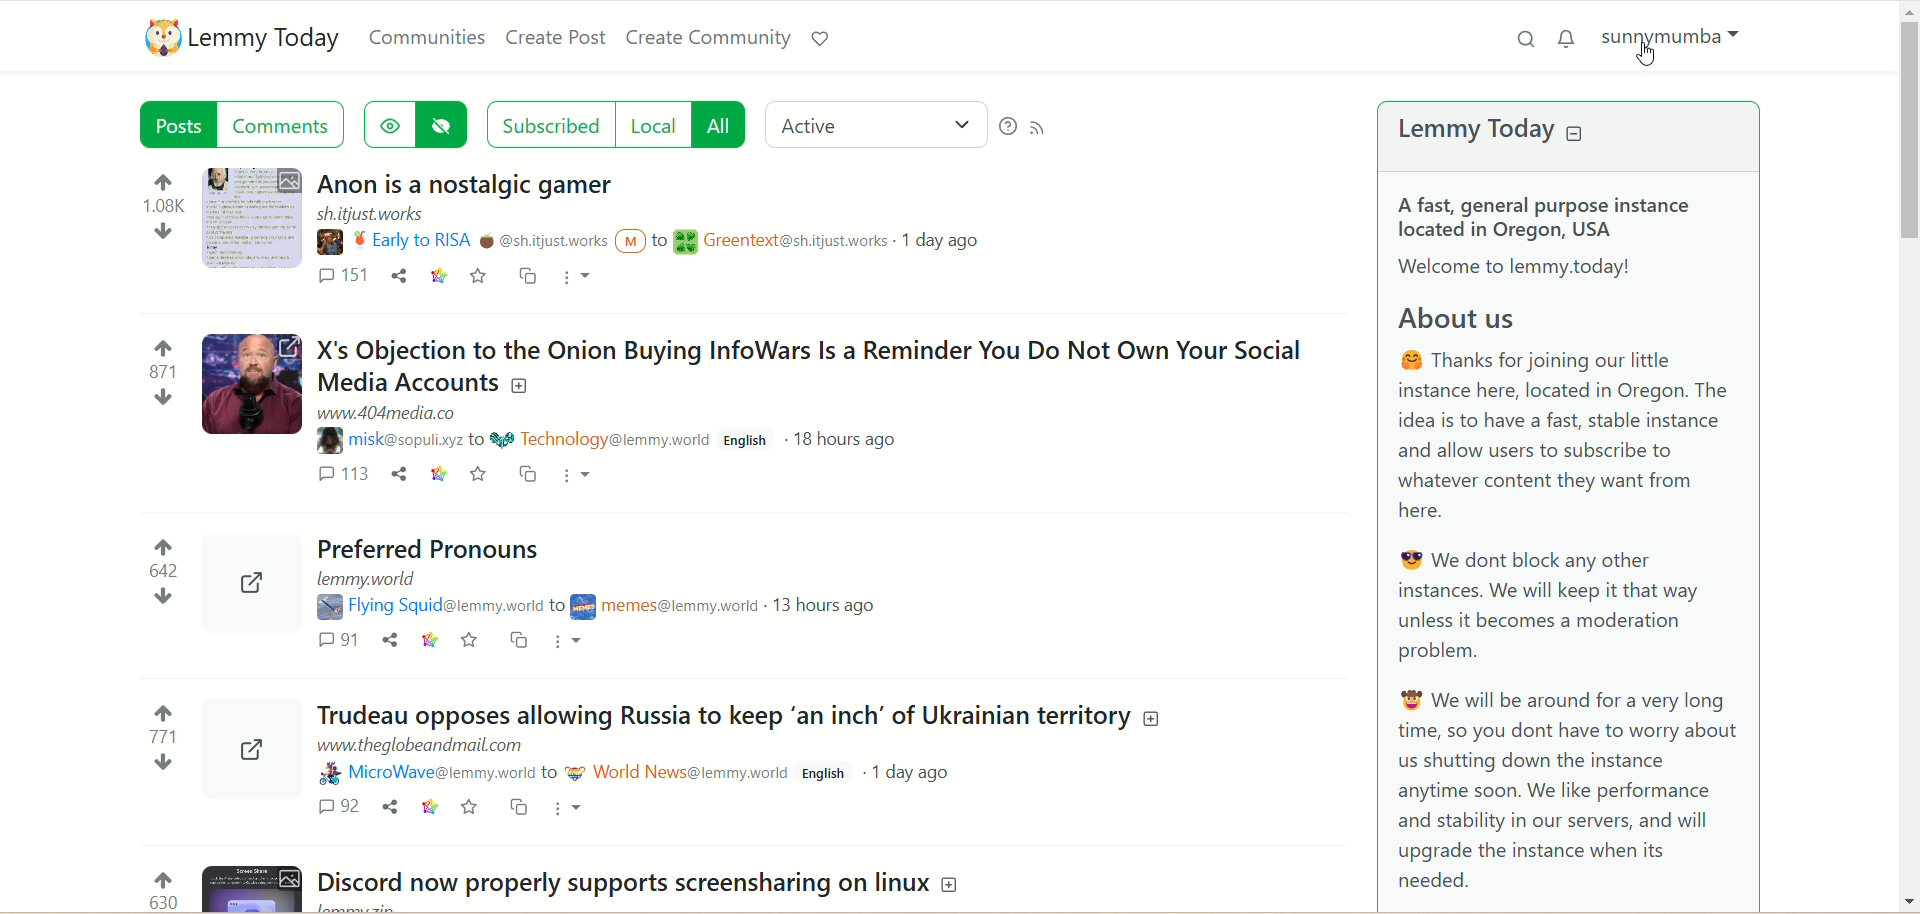 This screenshot has width=1920, height=914. I want to click on comment, so click(344, 279).